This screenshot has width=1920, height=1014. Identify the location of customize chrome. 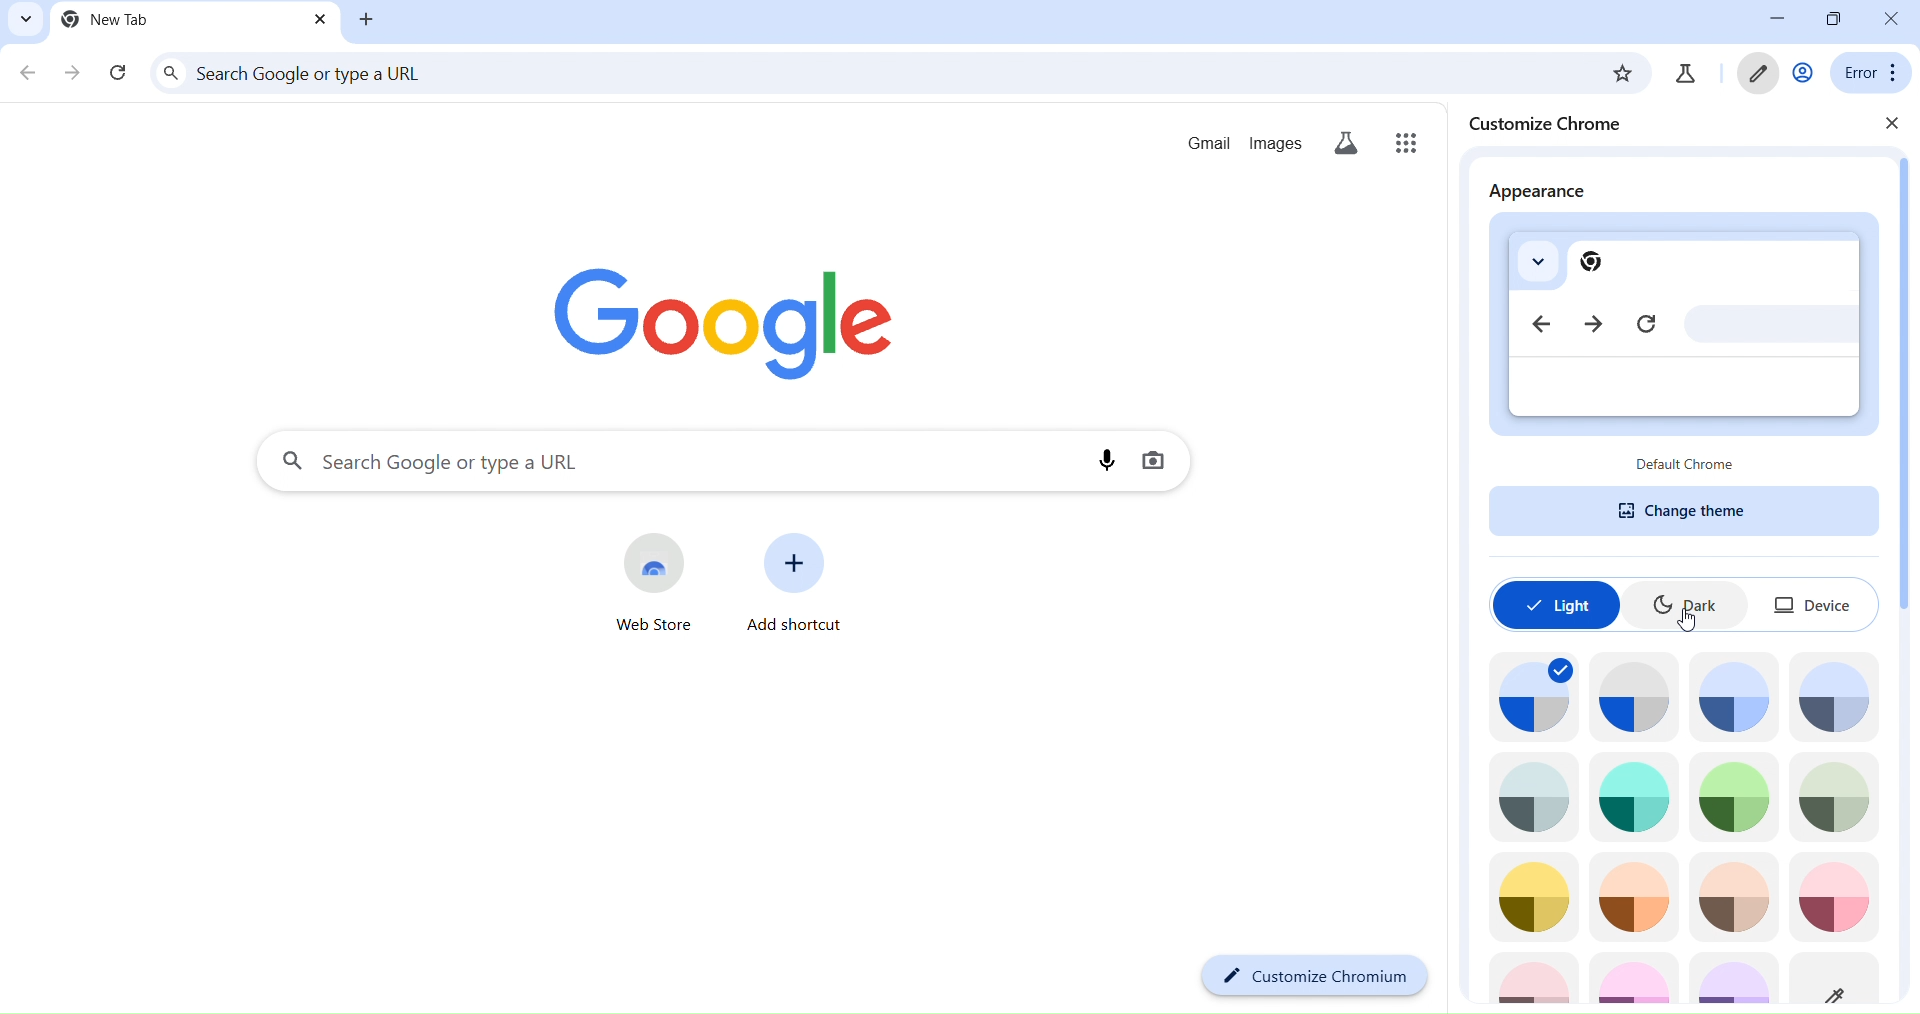
(1549, 125).